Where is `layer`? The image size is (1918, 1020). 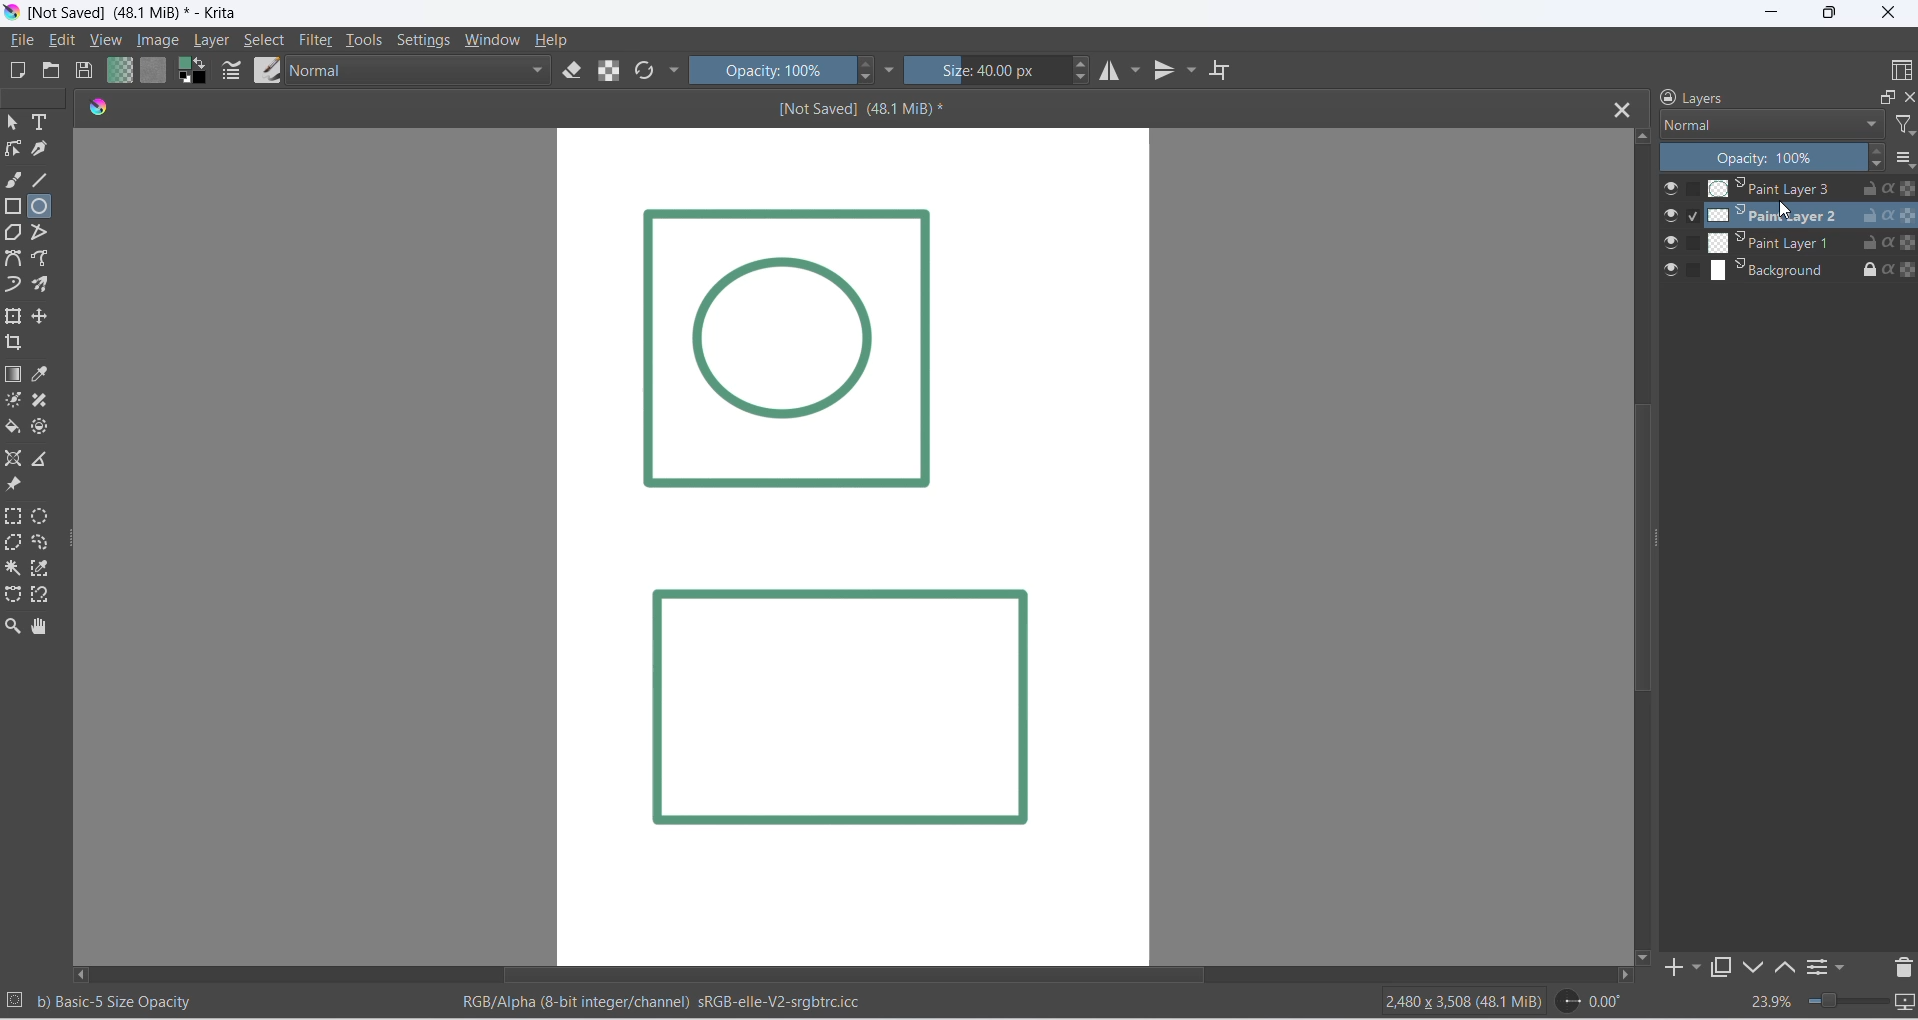
layer is located at coordinates (219, 42).